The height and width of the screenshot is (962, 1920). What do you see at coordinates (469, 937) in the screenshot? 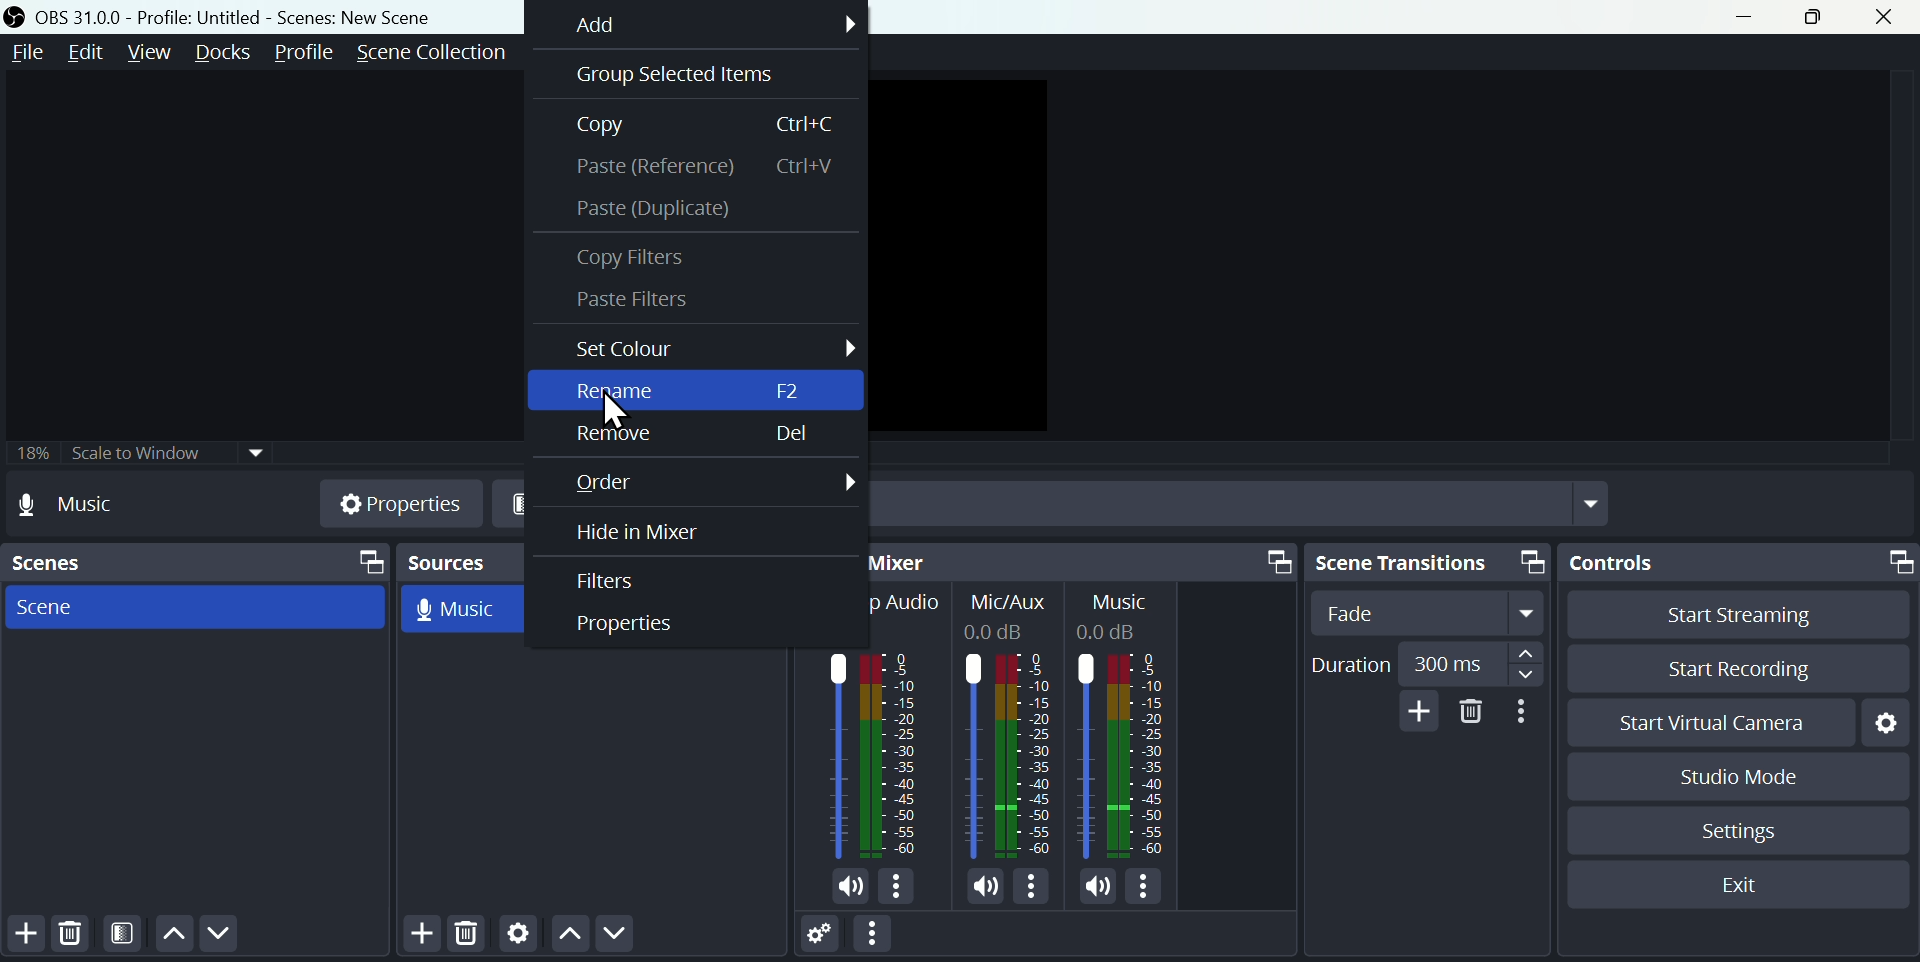
I see `Delete` at bounding box center [469, 937].